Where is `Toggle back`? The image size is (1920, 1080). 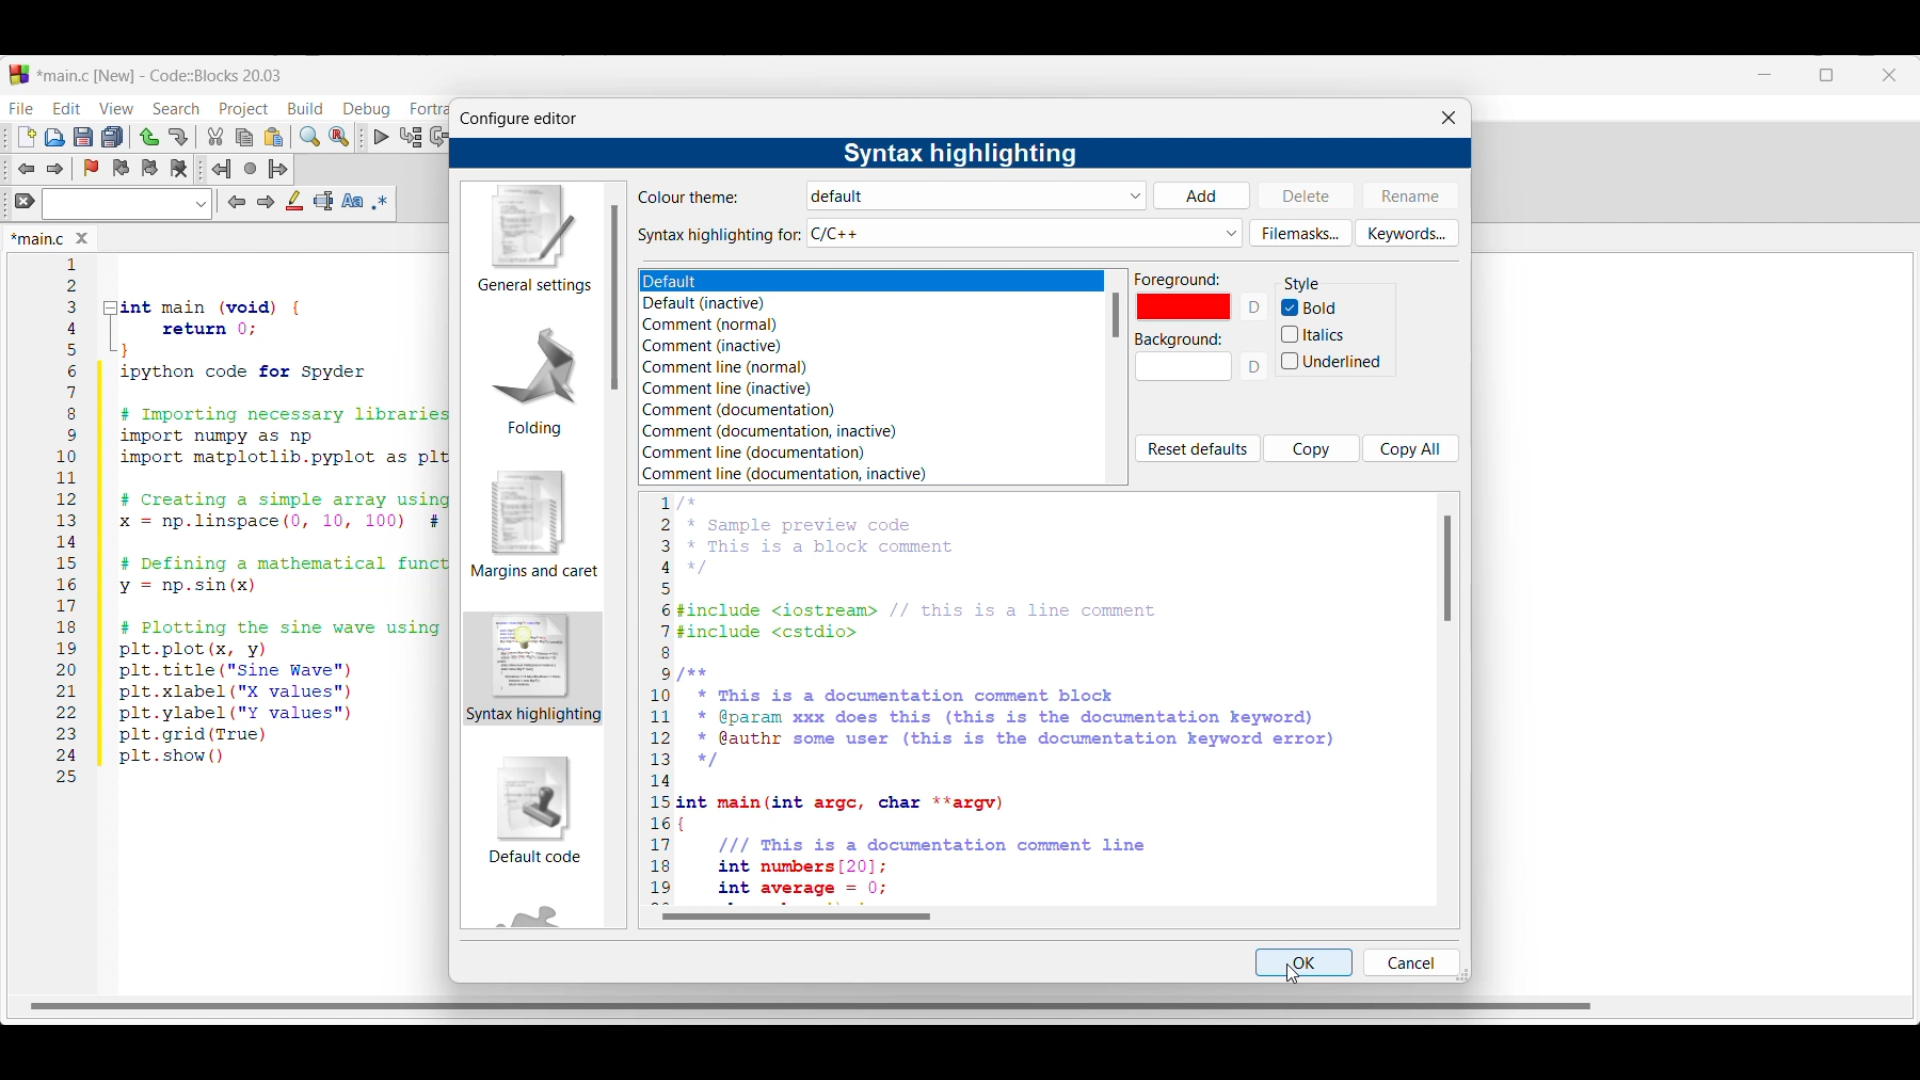 Toggle back is located at coordinates (26, 169).